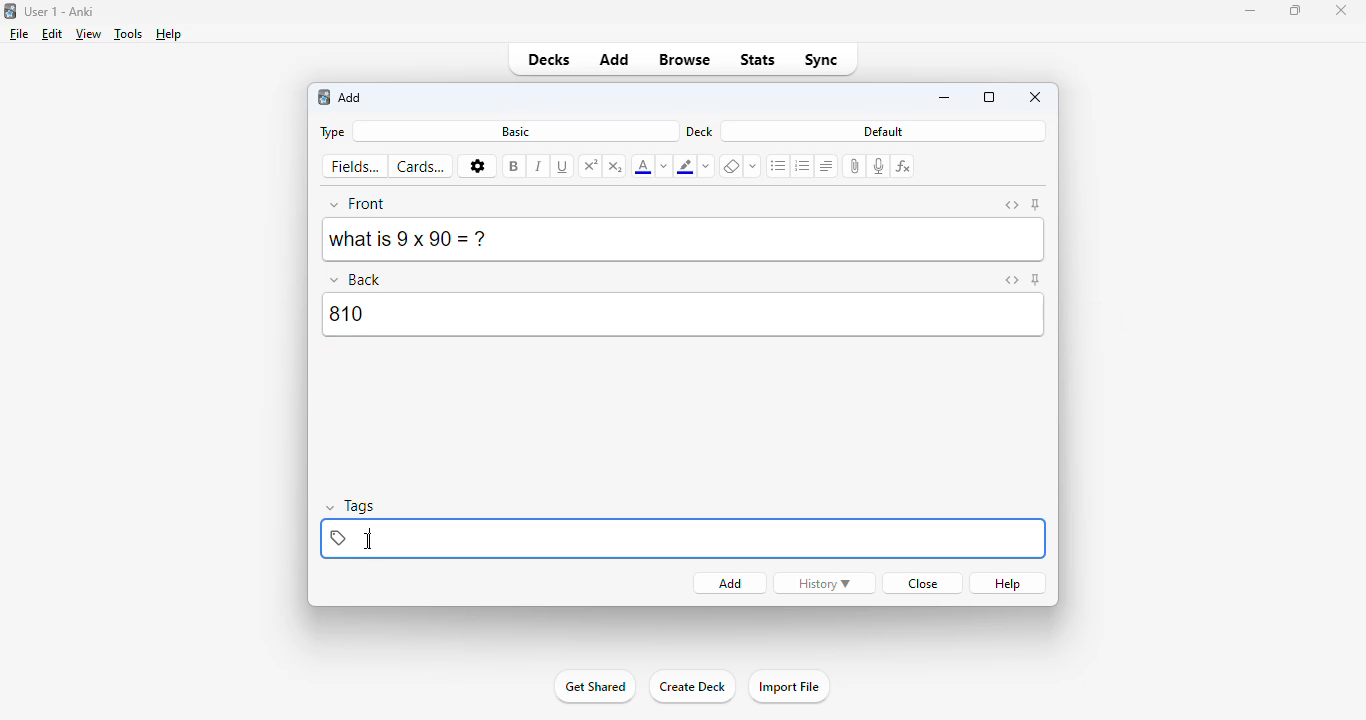  I want to click on type, so click(330, 132).